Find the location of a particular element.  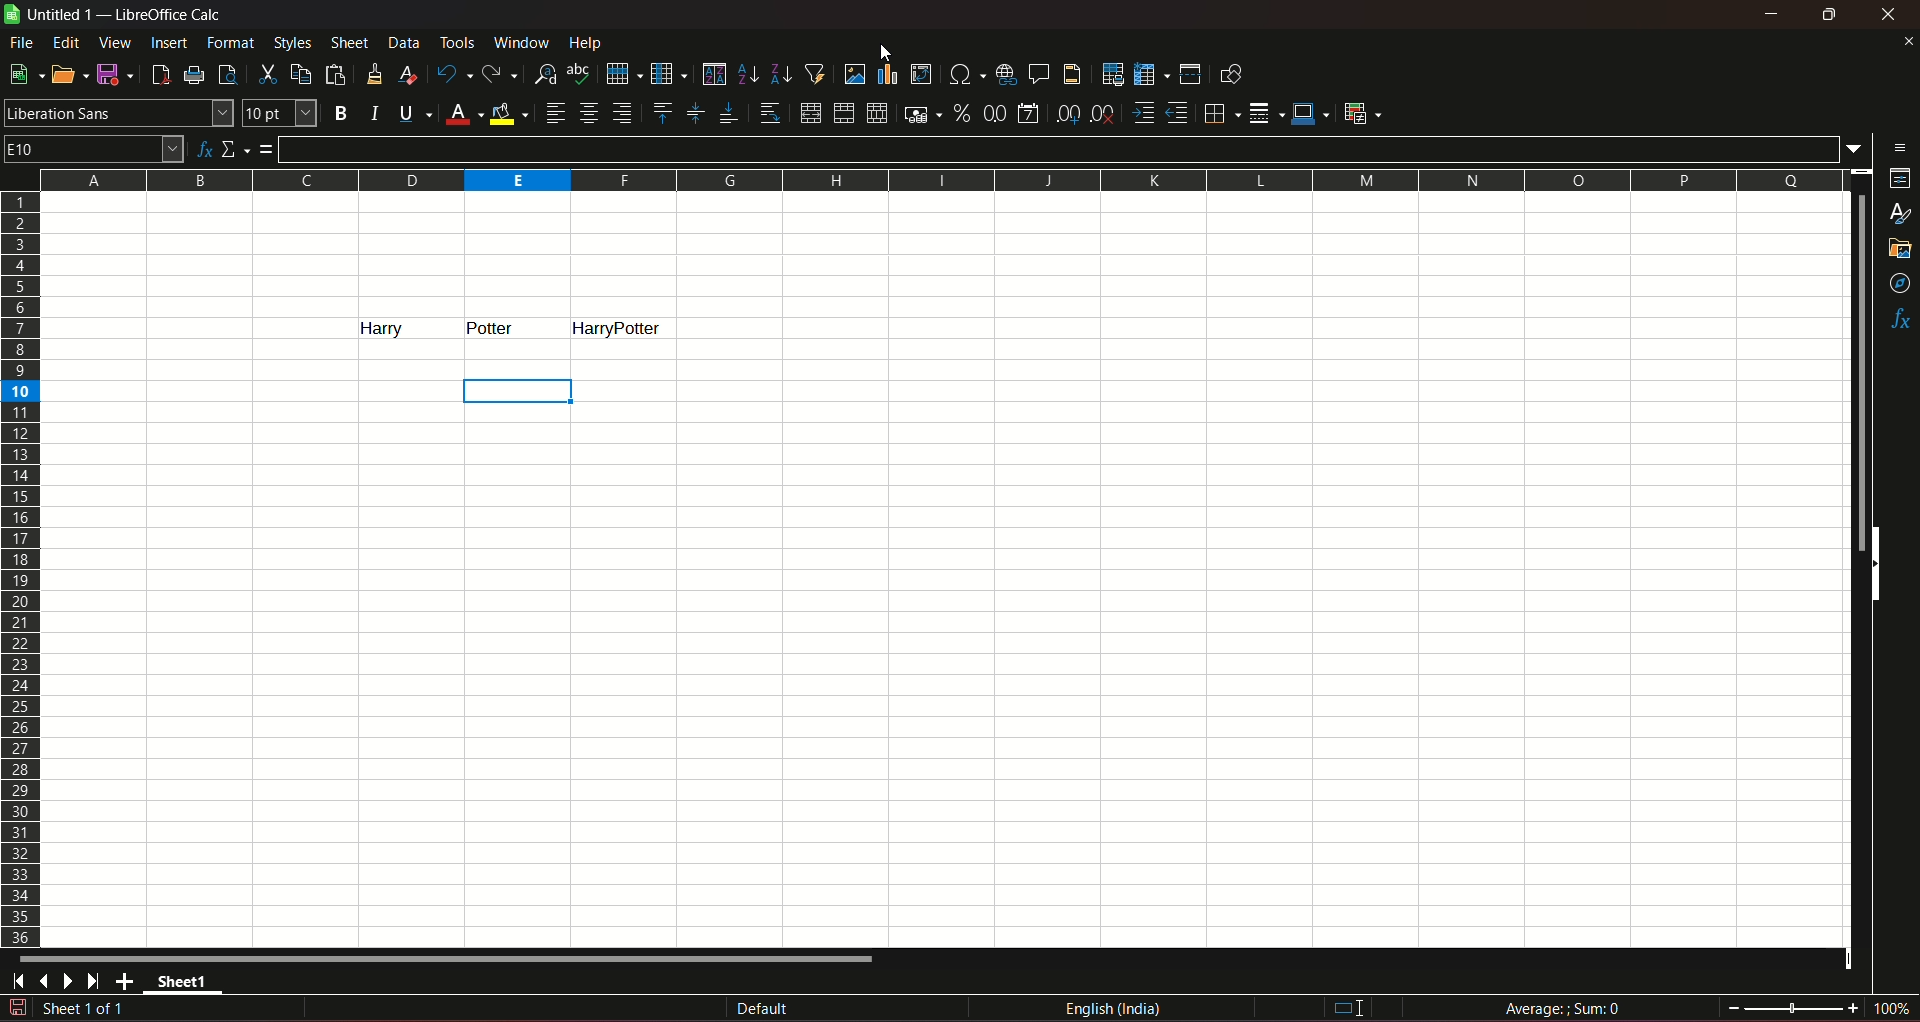

insert chart is located at coordinates (887, 75).